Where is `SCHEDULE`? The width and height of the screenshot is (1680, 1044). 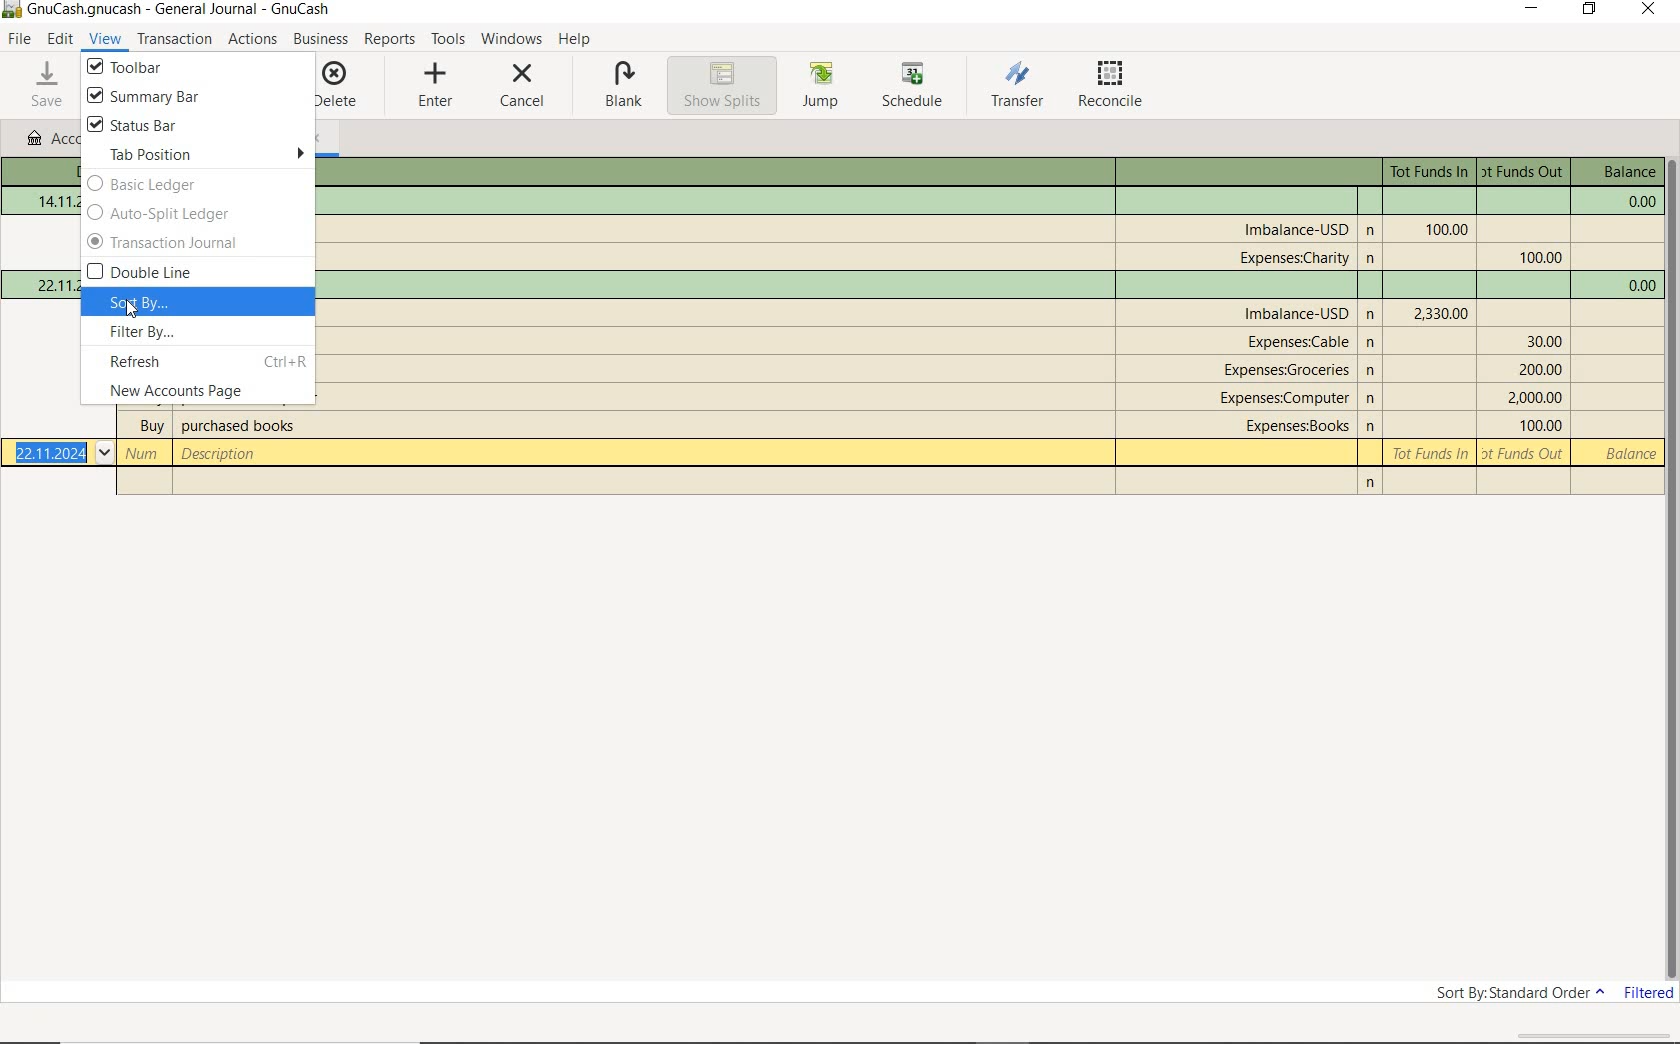 SCHEDULE is located at coordinates (915, 86).